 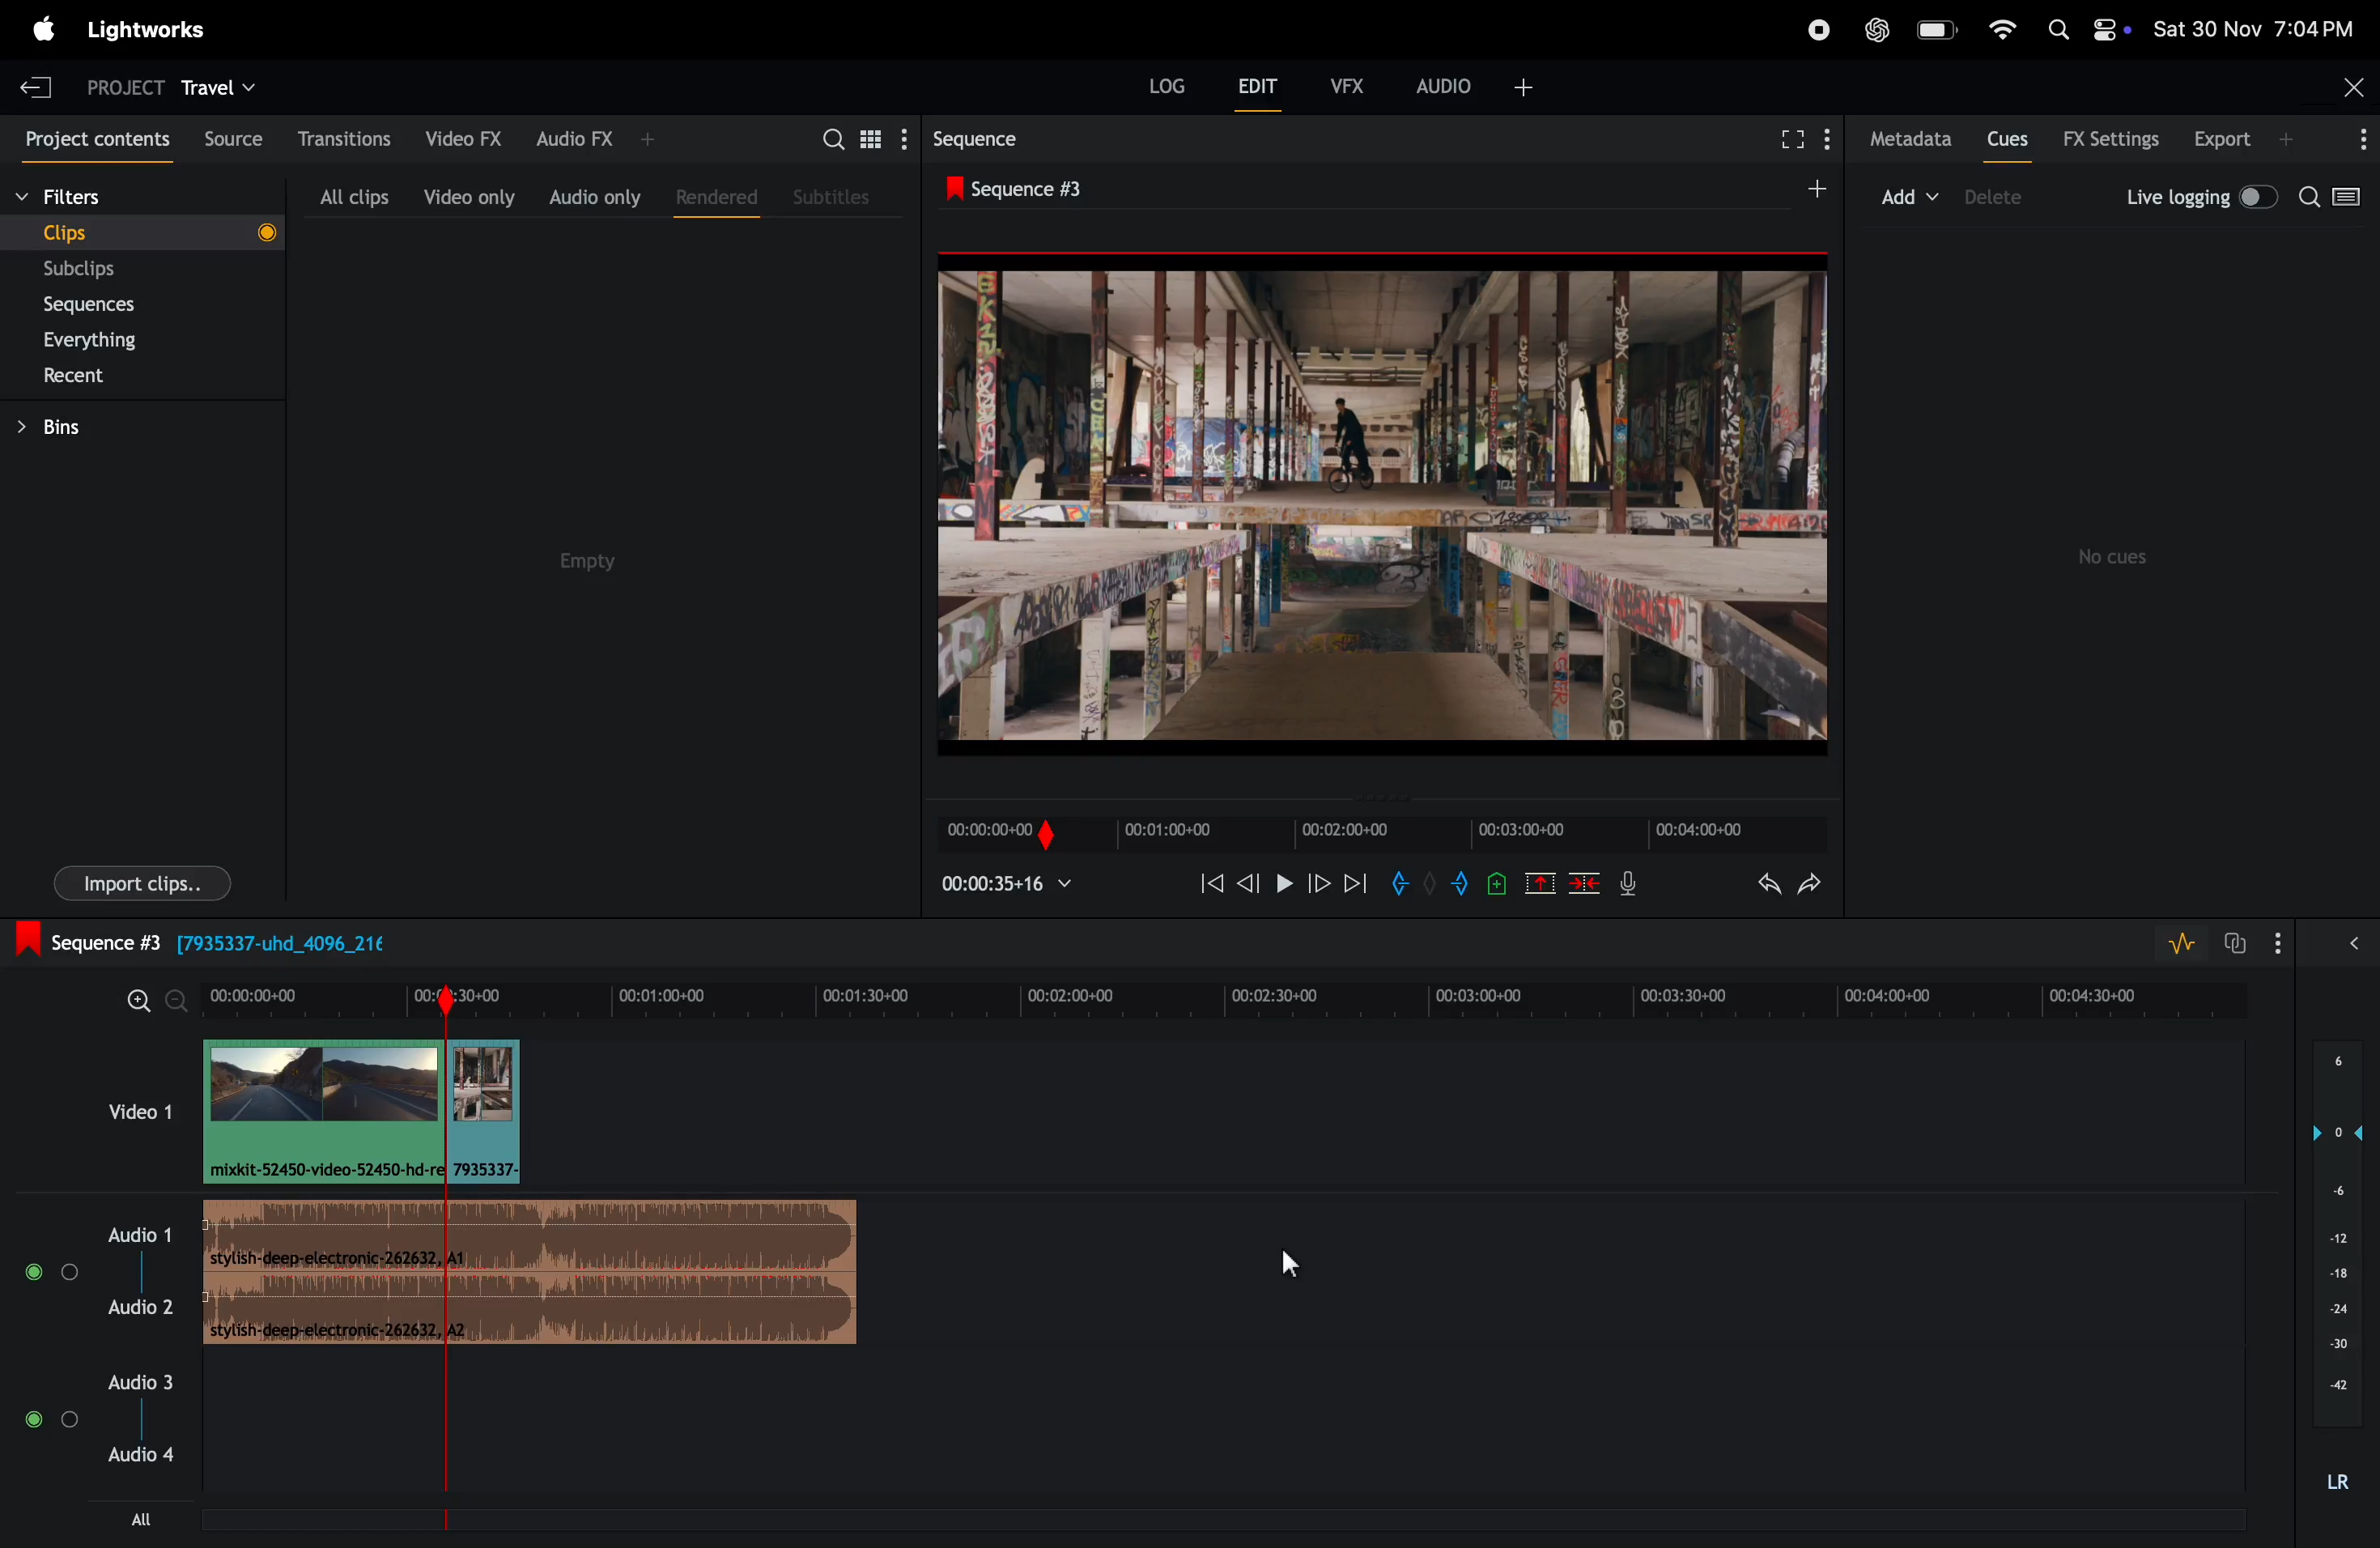 I want to click on audio +, so click(x=1479, y=84).